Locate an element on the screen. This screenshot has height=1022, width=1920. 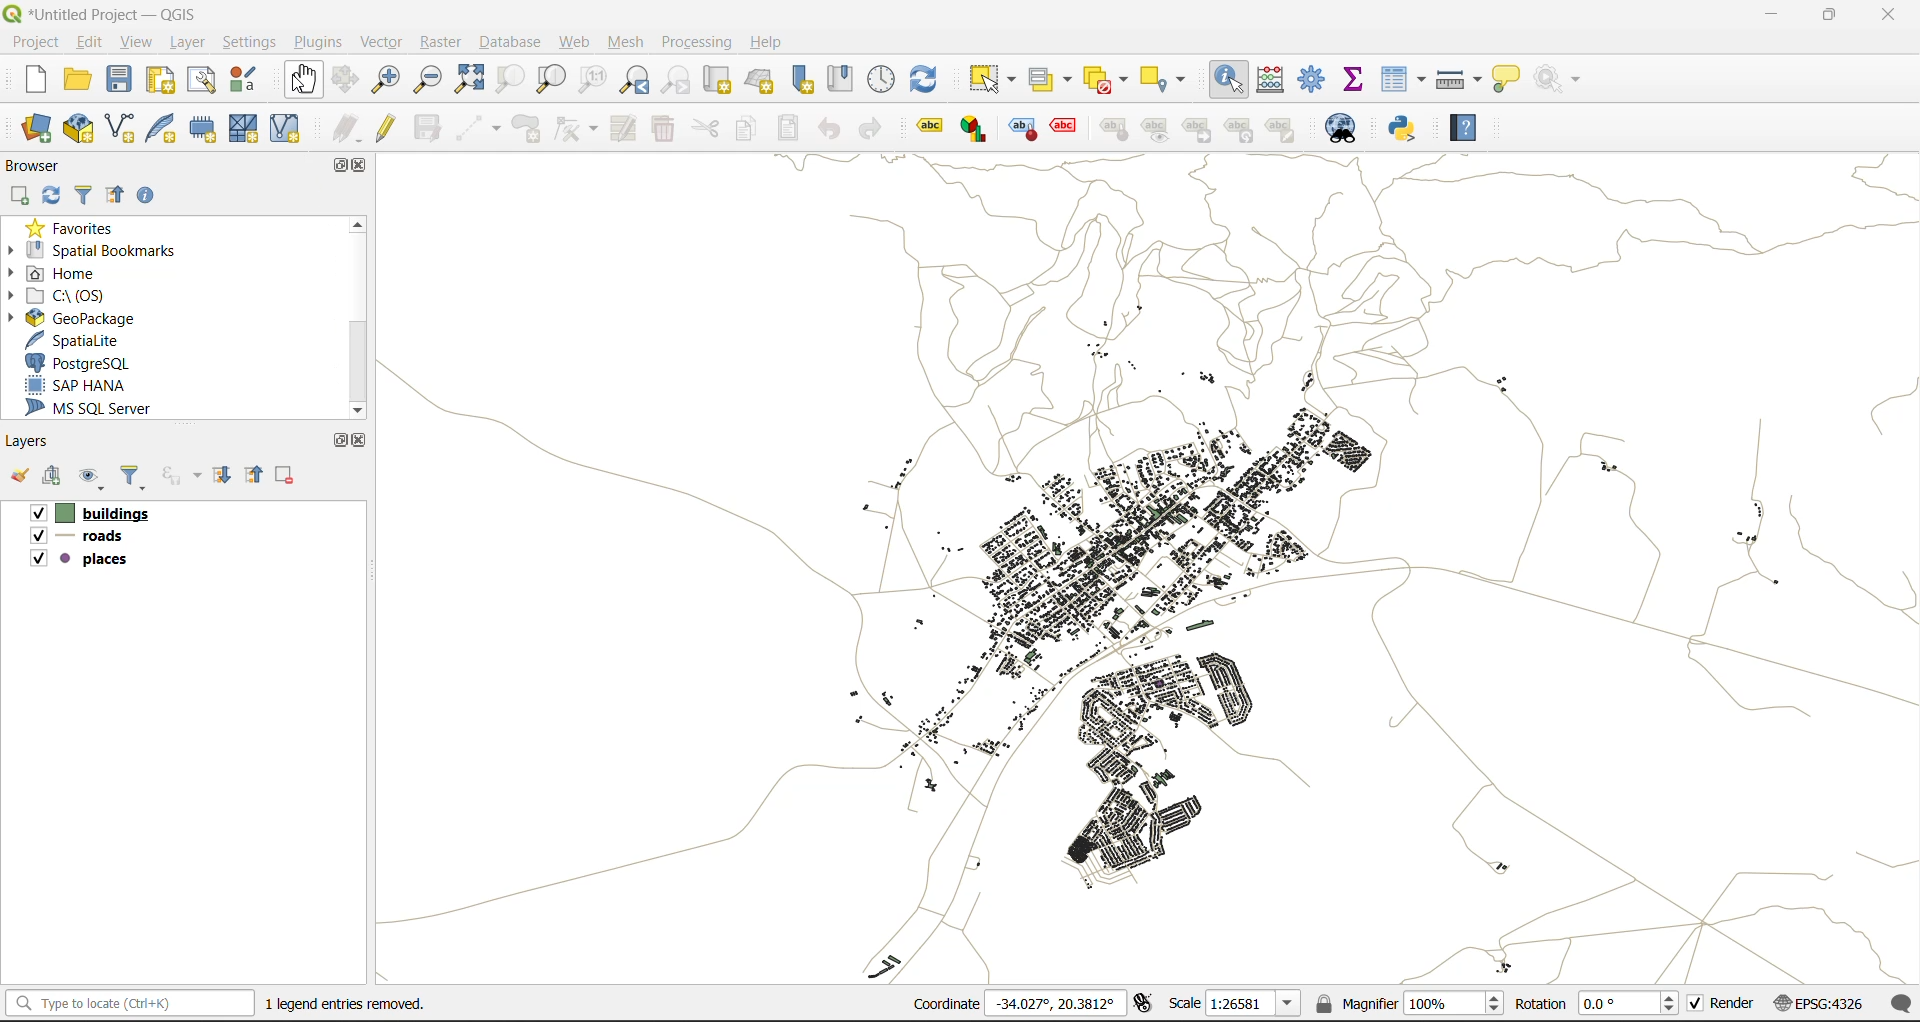
new shapefile is located at coordinates (125, 127).